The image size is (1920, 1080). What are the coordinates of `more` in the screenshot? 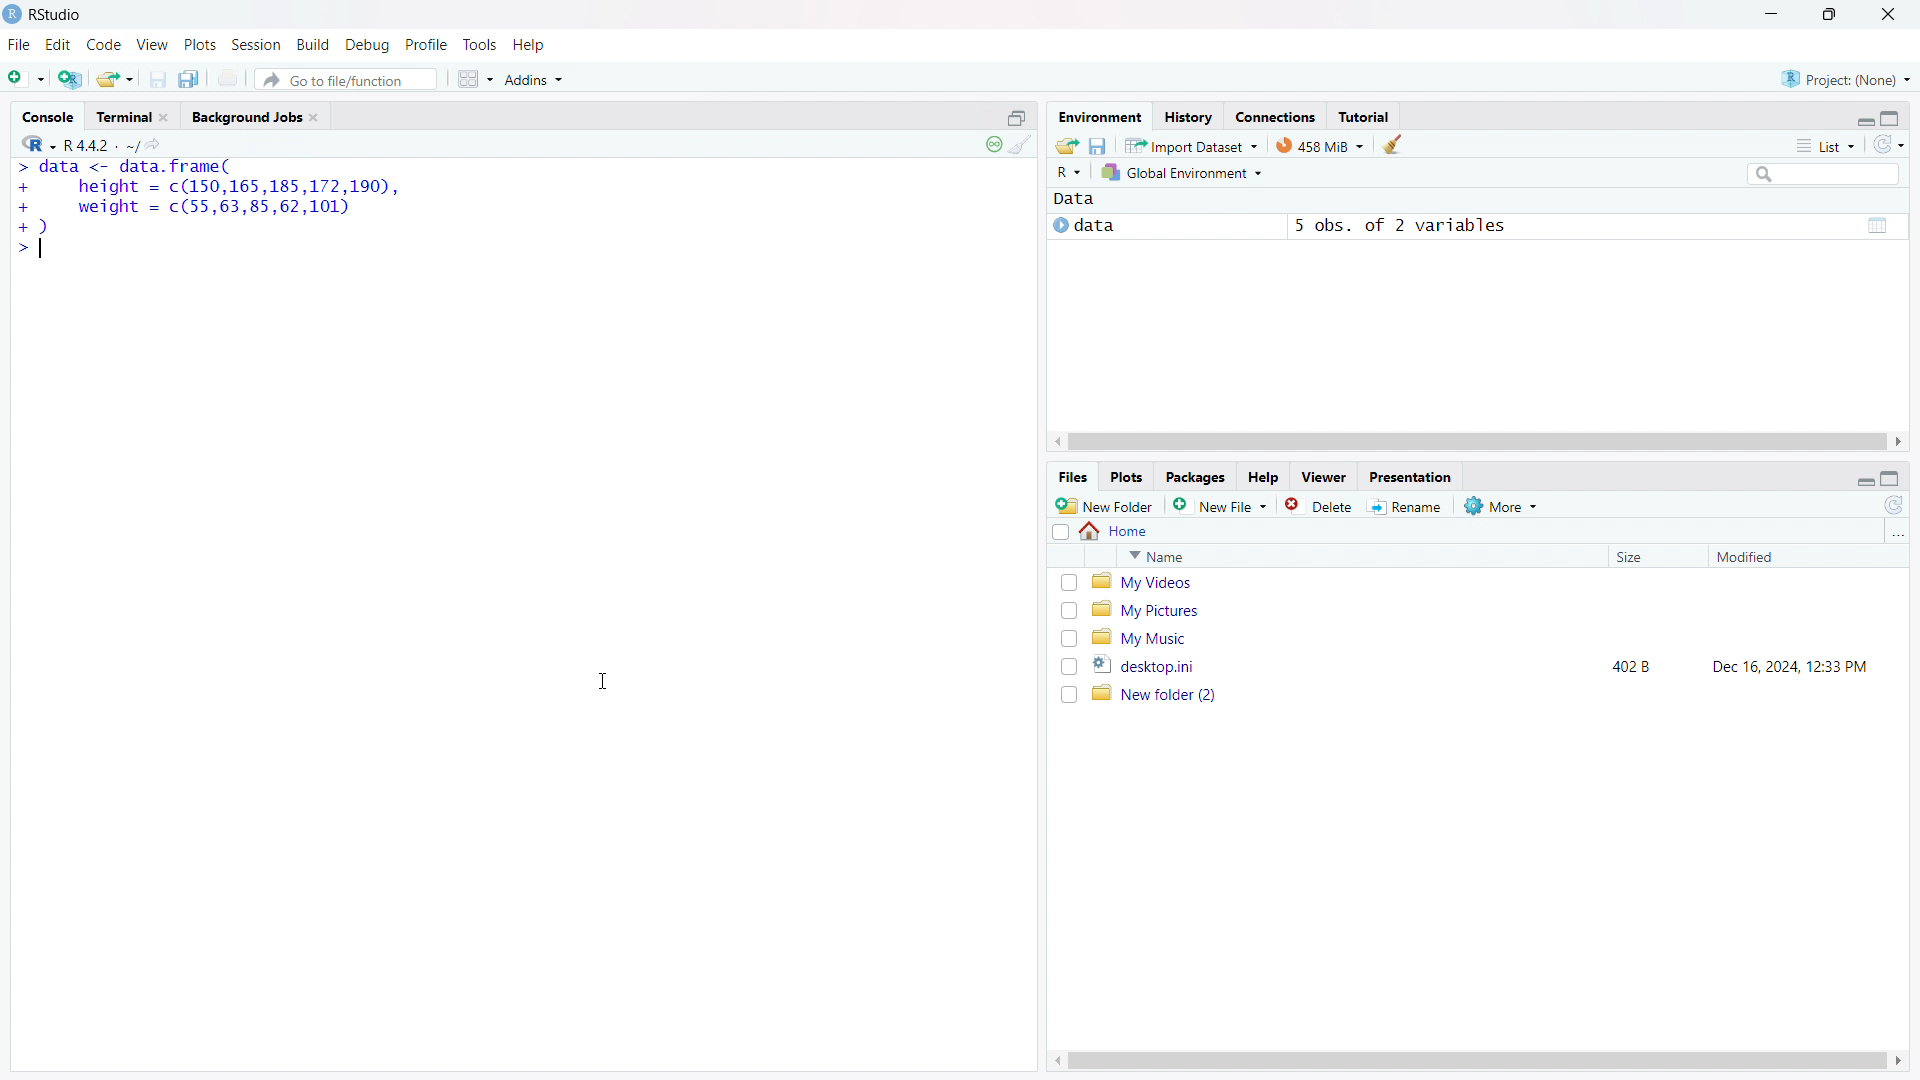 It's located at (1503, 505).